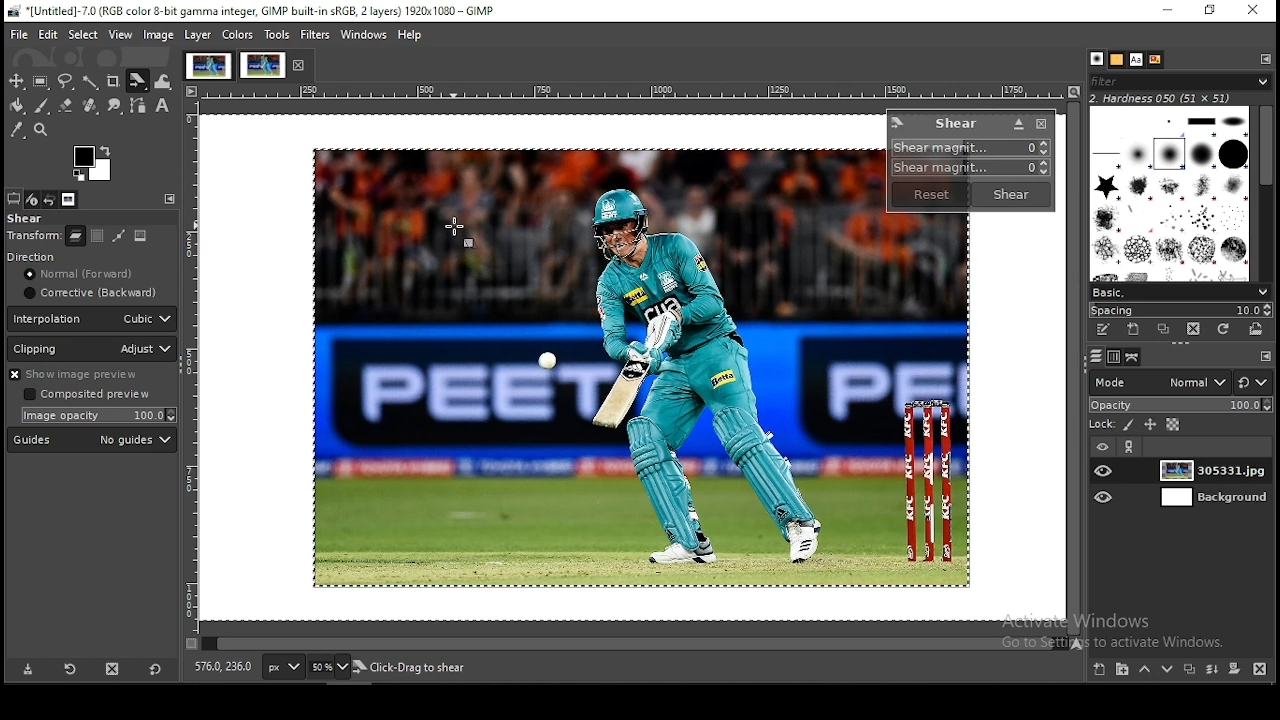  I want to click on move layer one step down, so click(1169, 670).